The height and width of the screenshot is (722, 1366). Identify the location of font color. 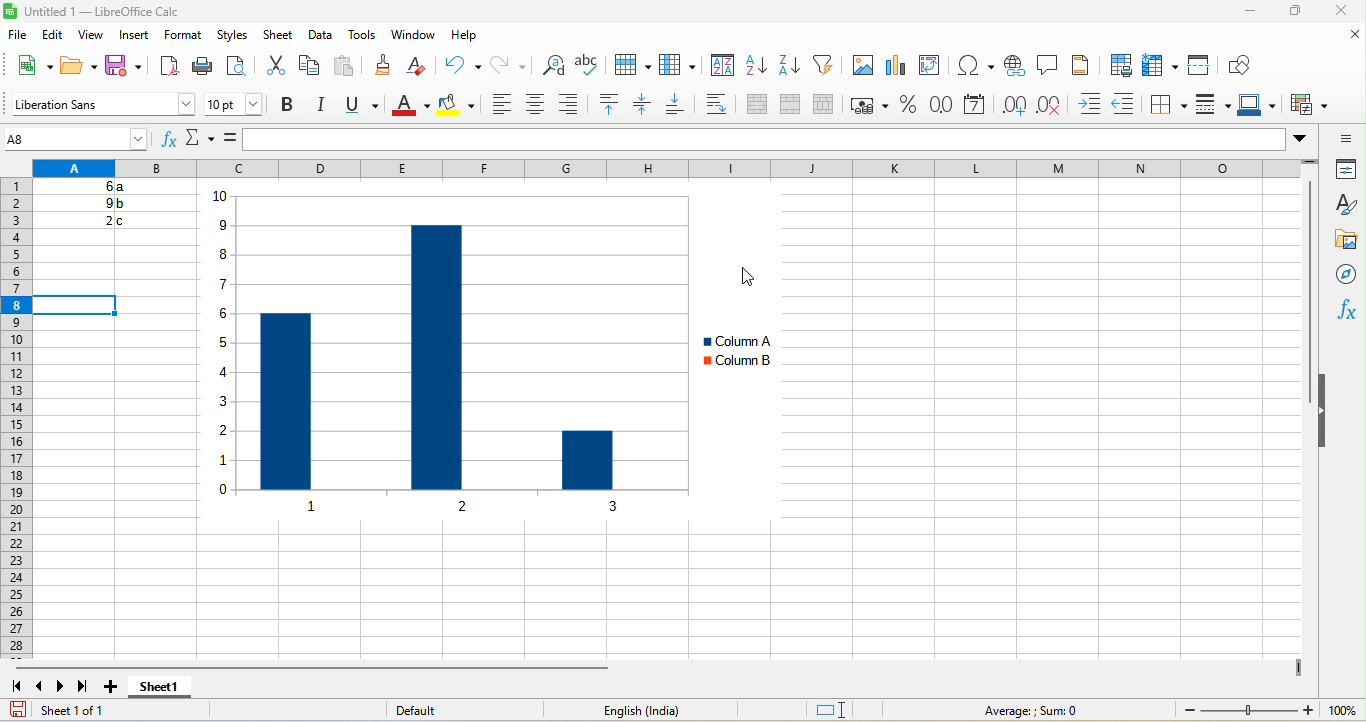
(409, 106).